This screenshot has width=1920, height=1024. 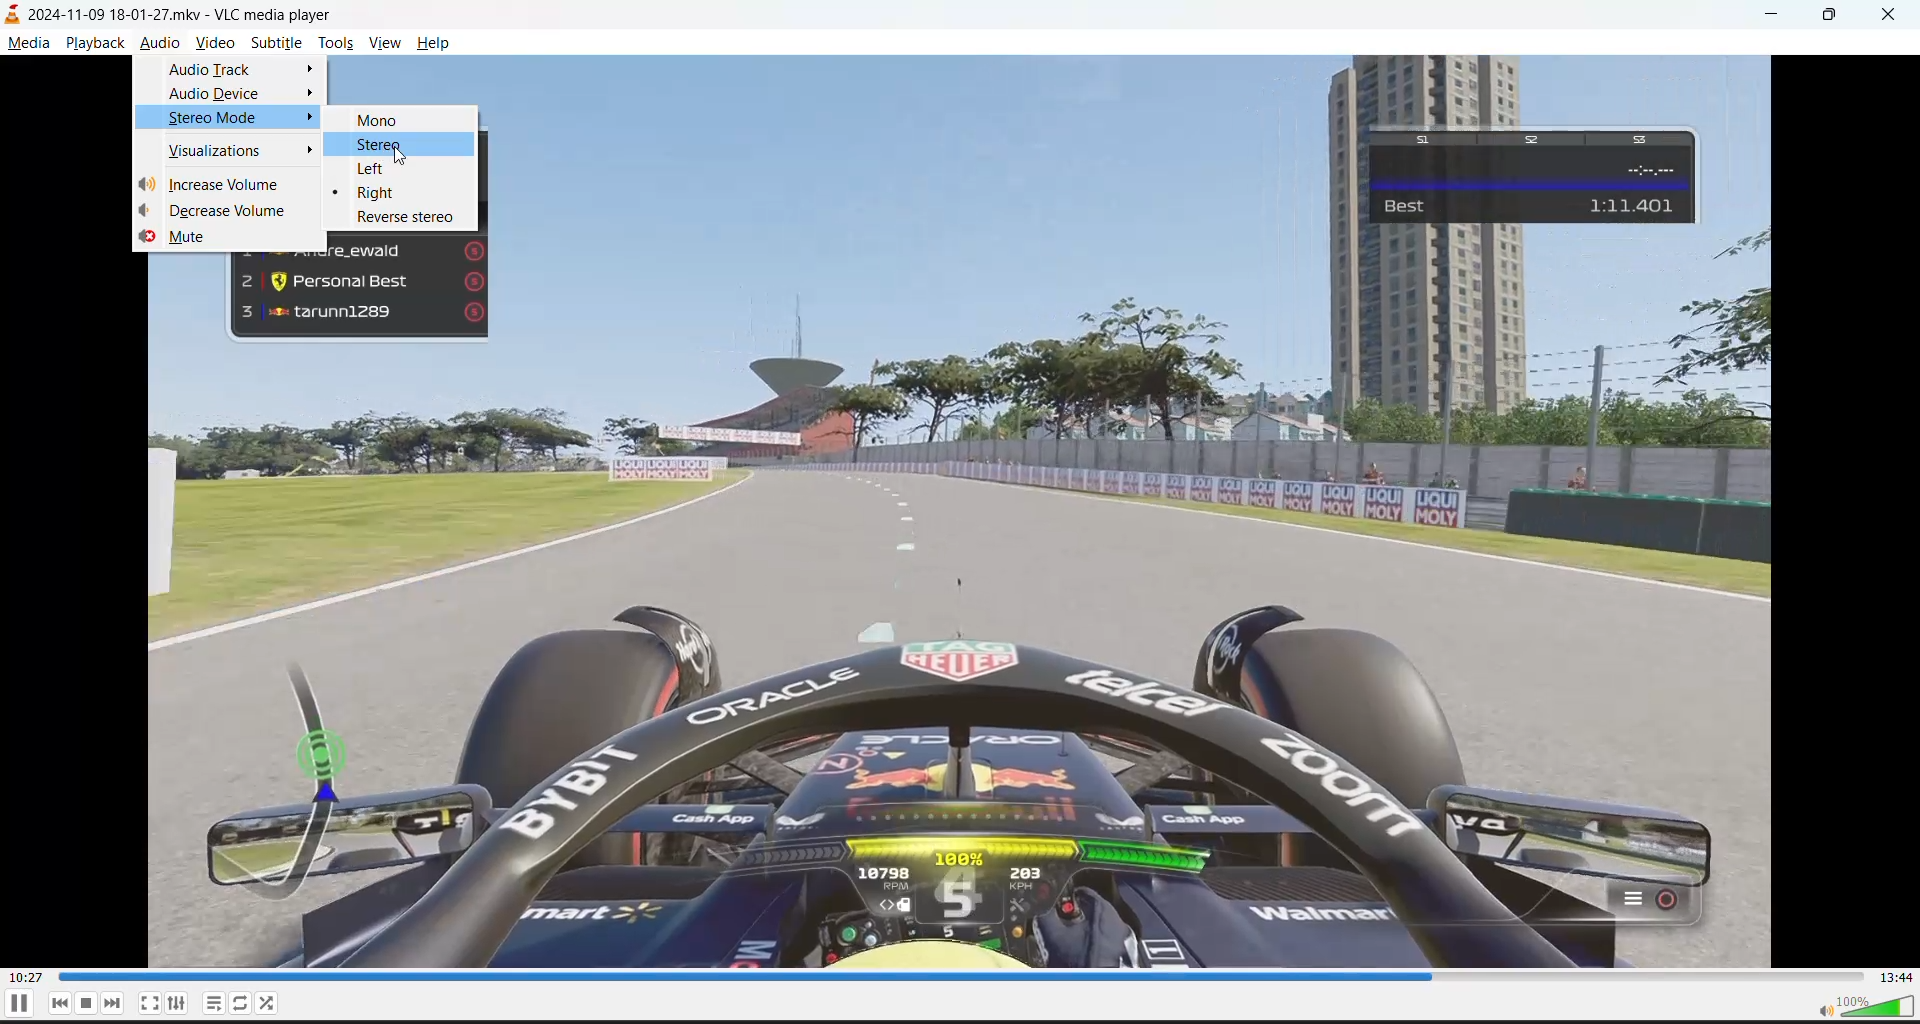 What do you see at coordinates (109, 1004) in the screenshot?
I see `next` at bounding box center [109, 1004].